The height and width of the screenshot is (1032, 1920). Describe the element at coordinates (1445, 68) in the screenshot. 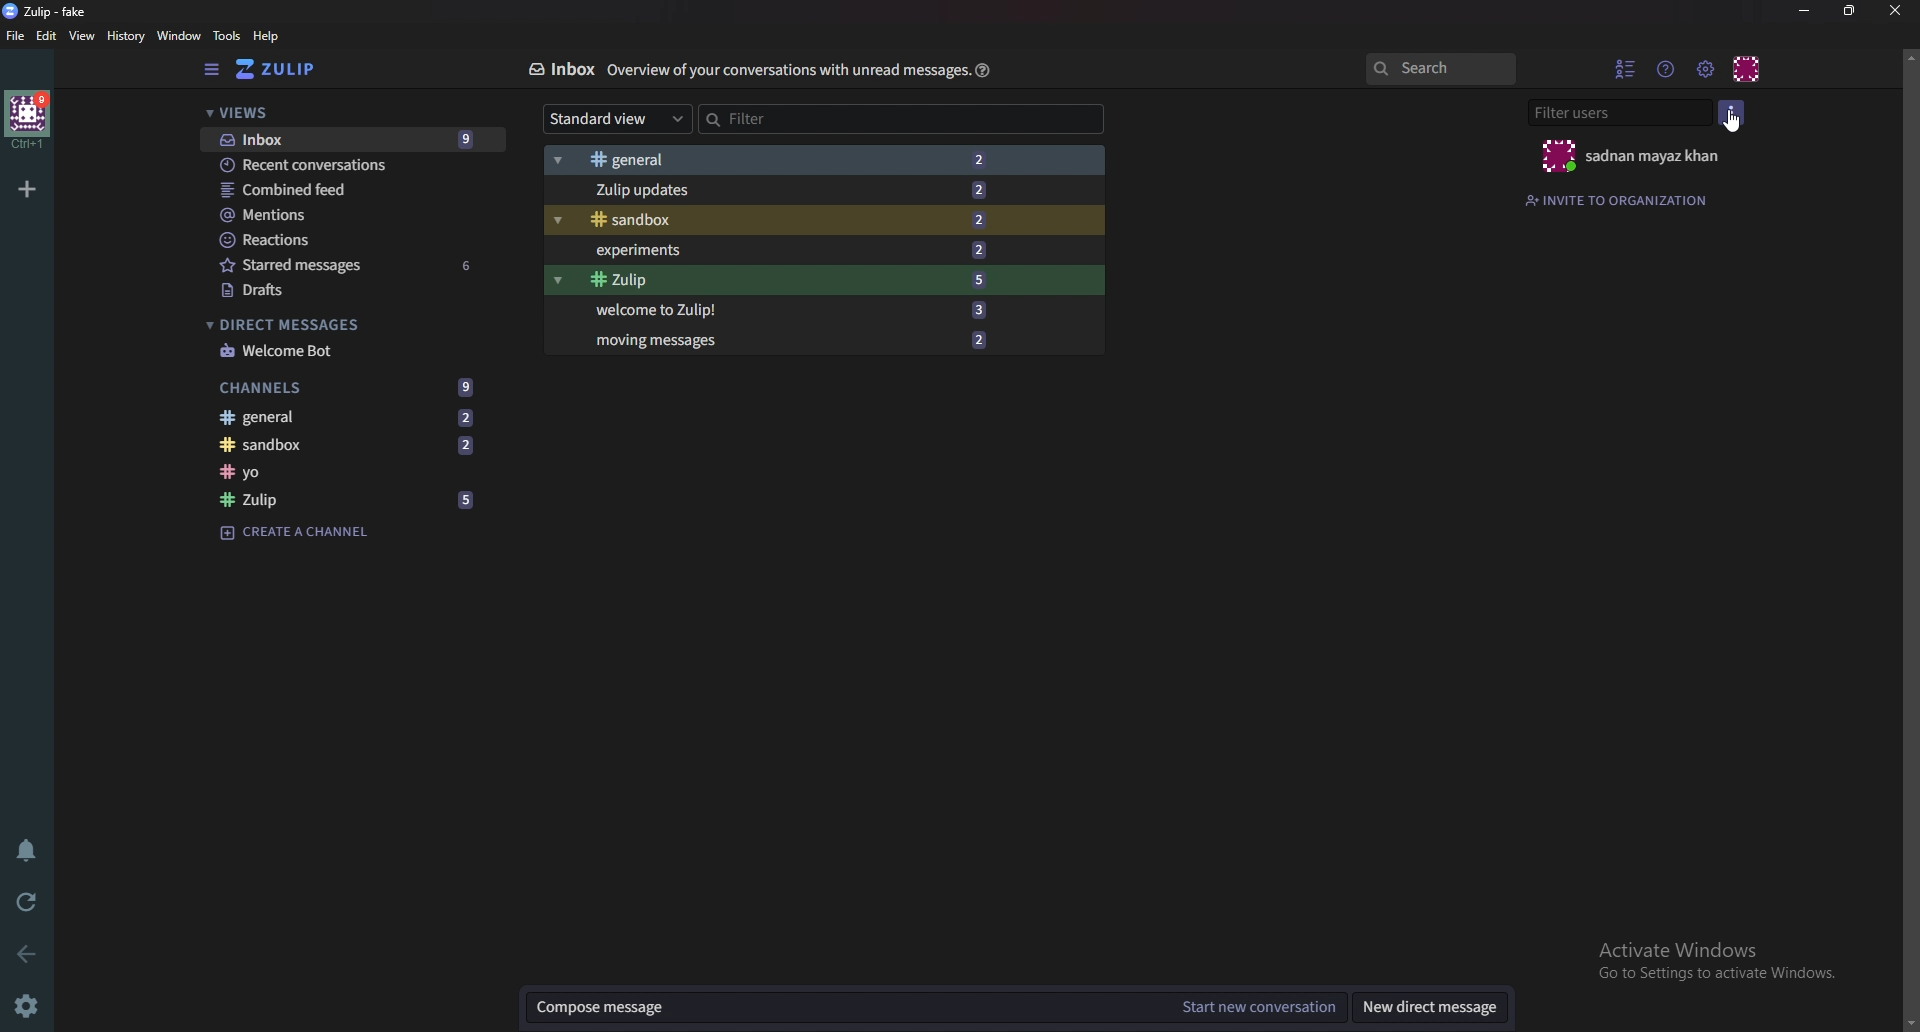

I see `Search` at that location.